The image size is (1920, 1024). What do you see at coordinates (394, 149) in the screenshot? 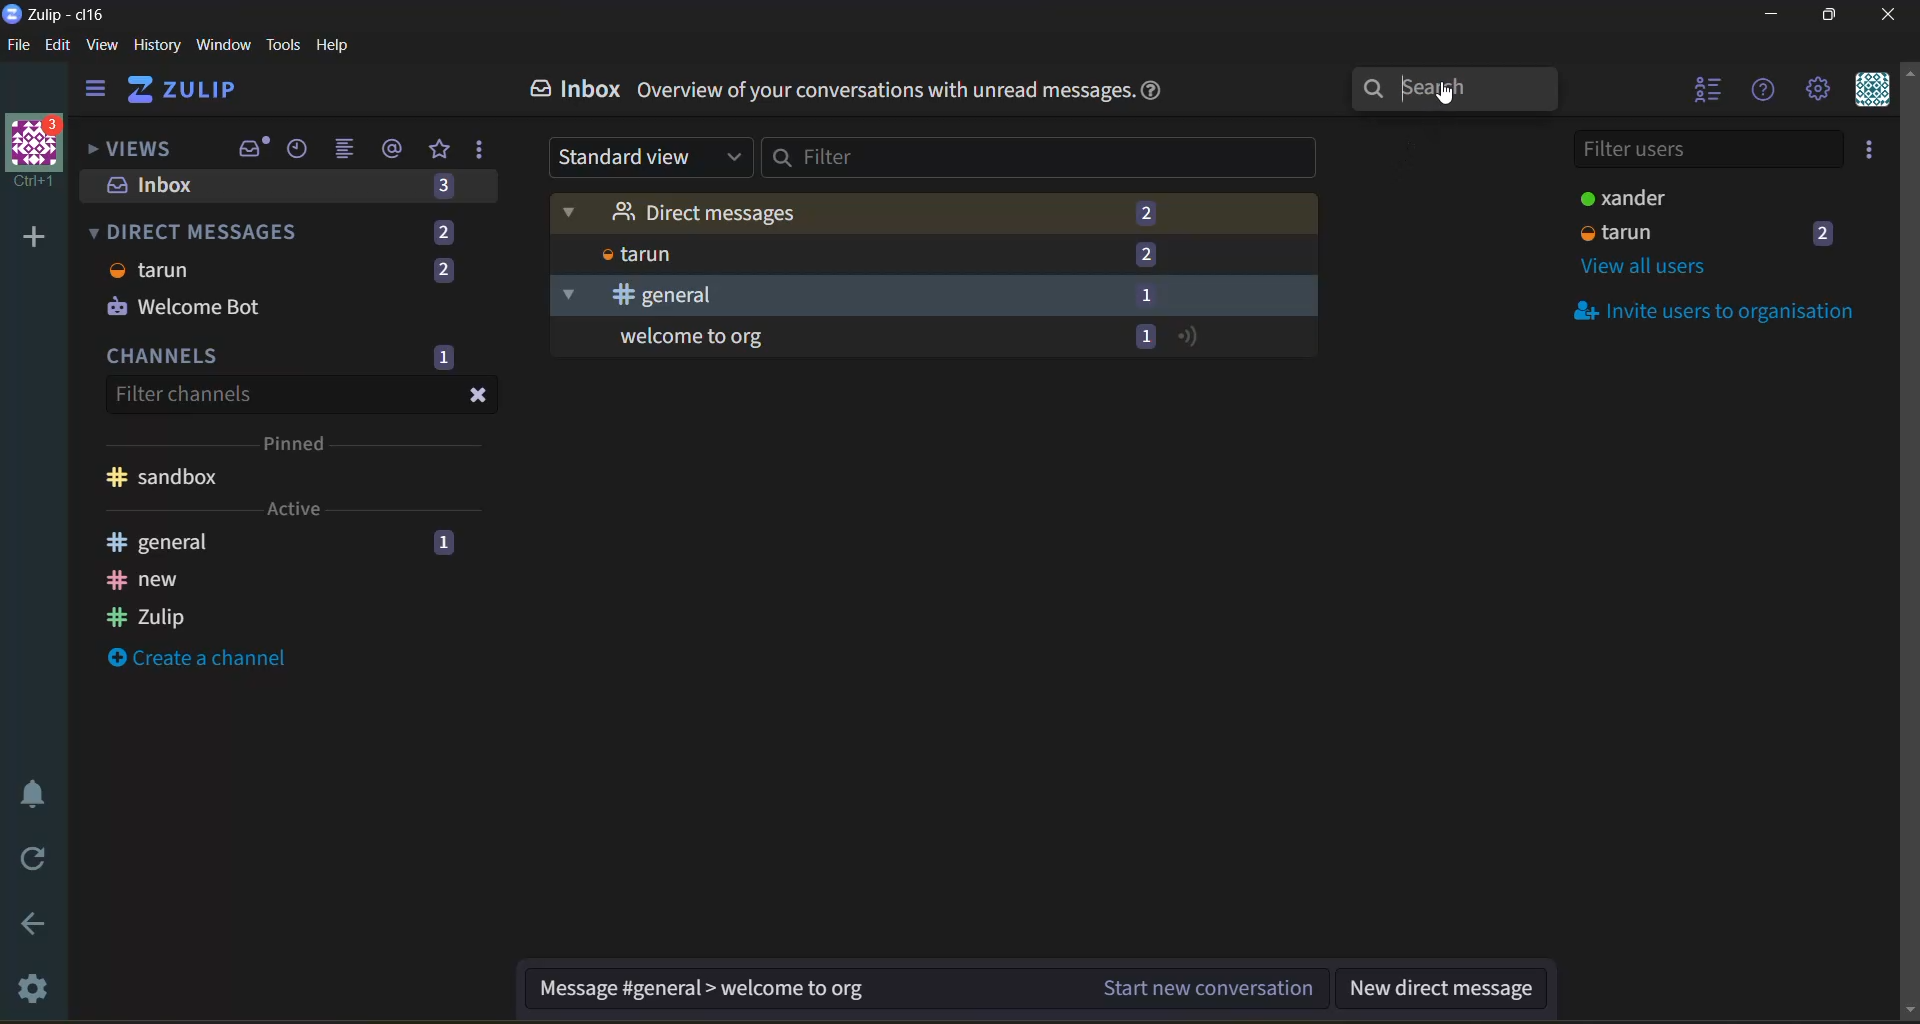
I see `mentions` at bounding box center [394, 149].